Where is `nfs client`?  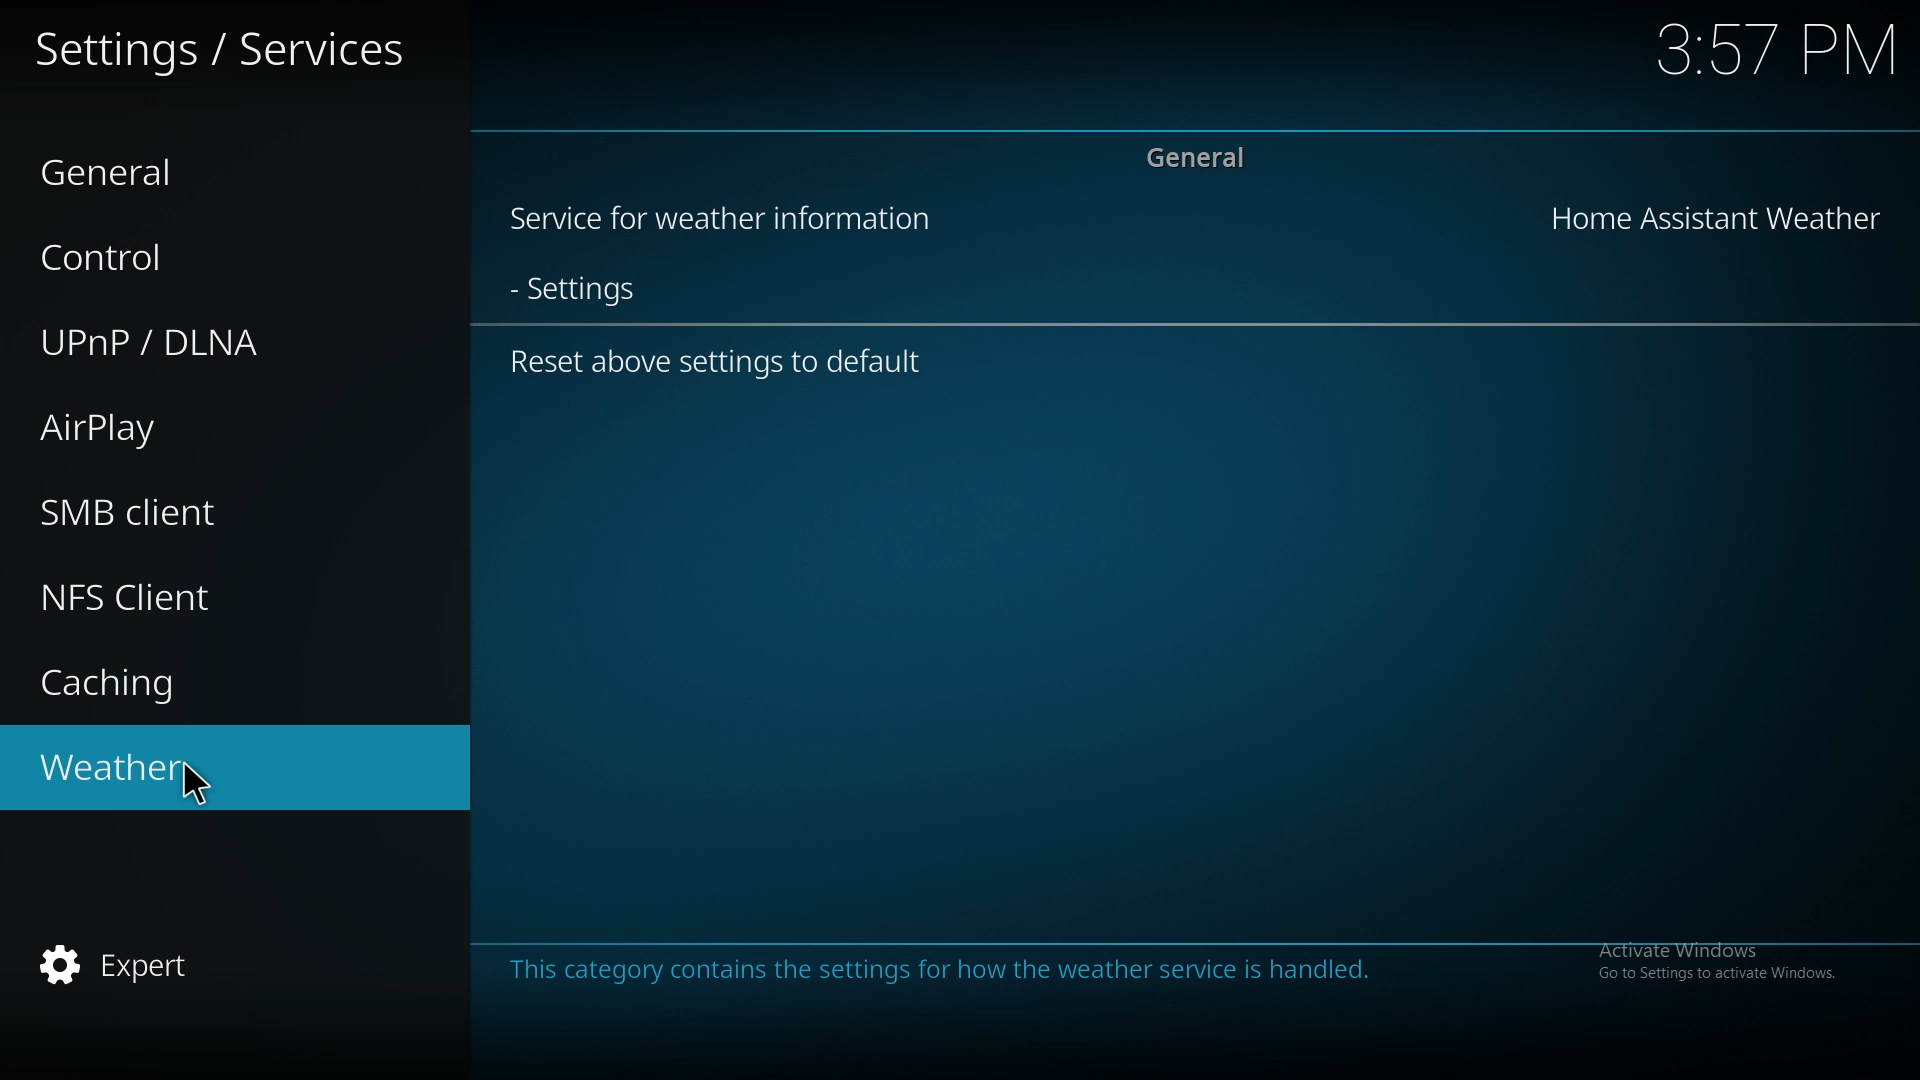 nfs client is located at coordinates (205, 597).